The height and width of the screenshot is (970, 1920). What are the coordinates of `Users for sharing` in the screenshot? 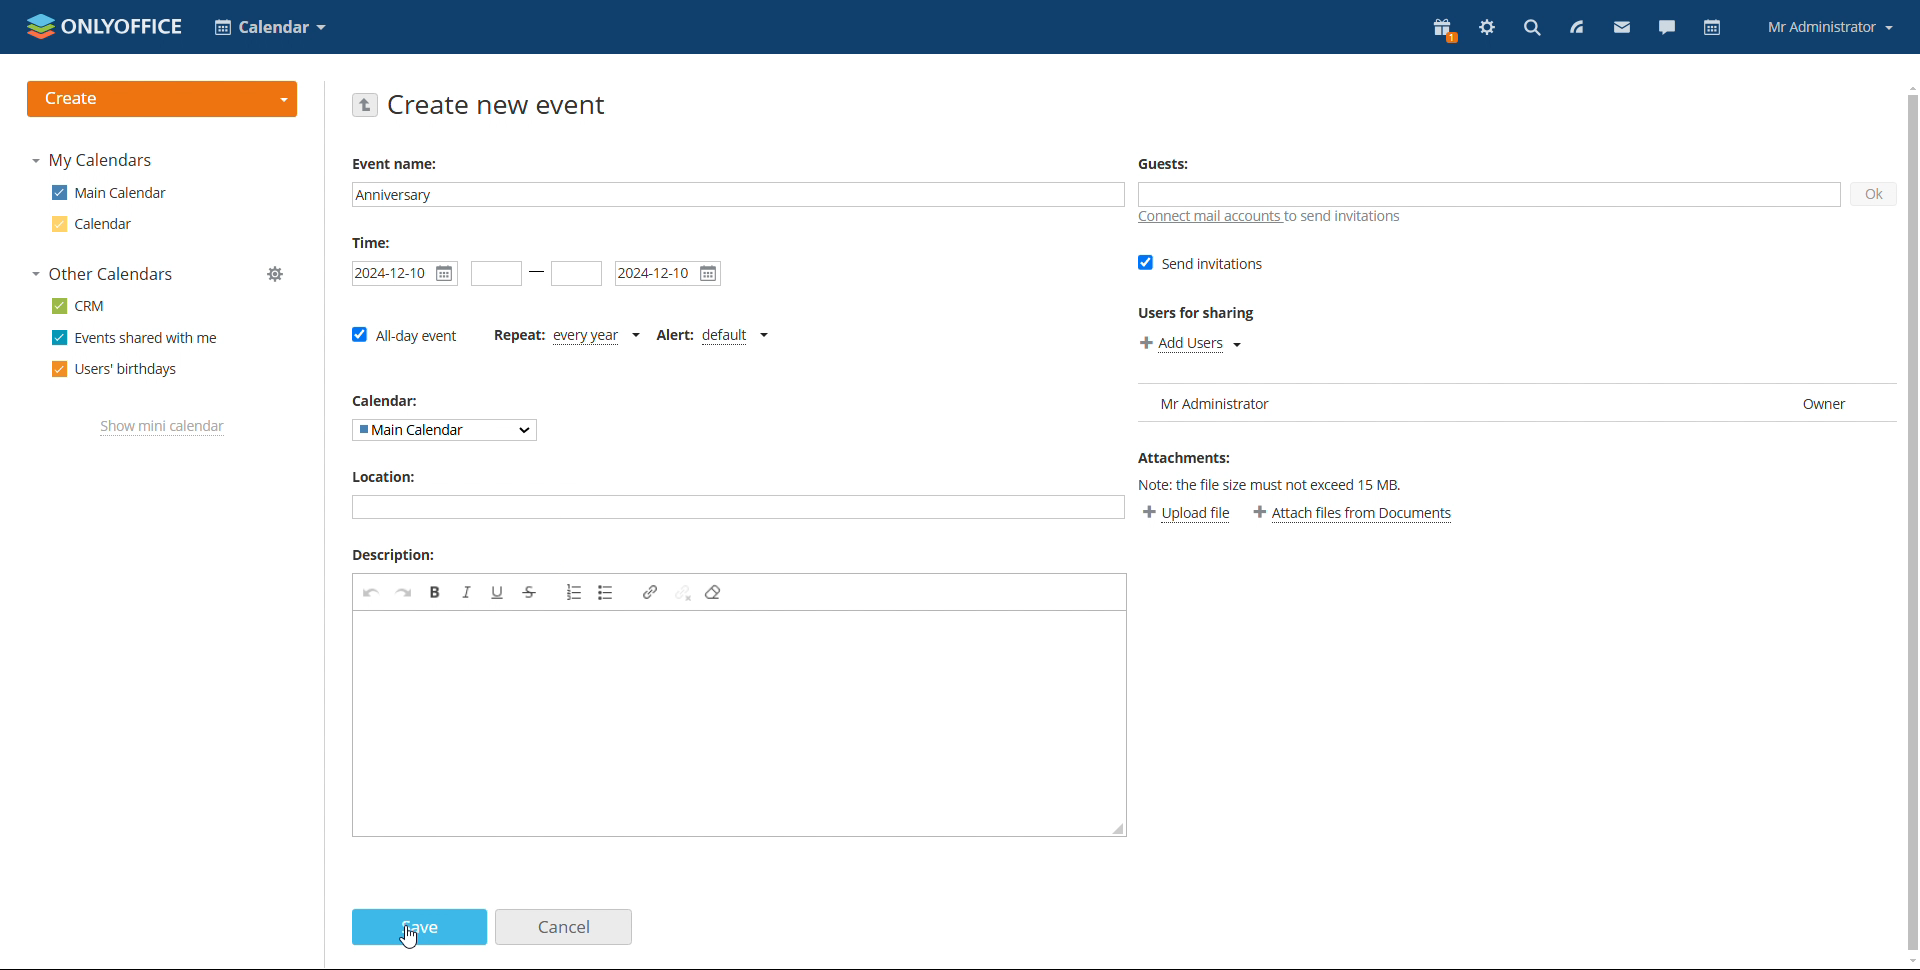 It's located at (1187, 312).